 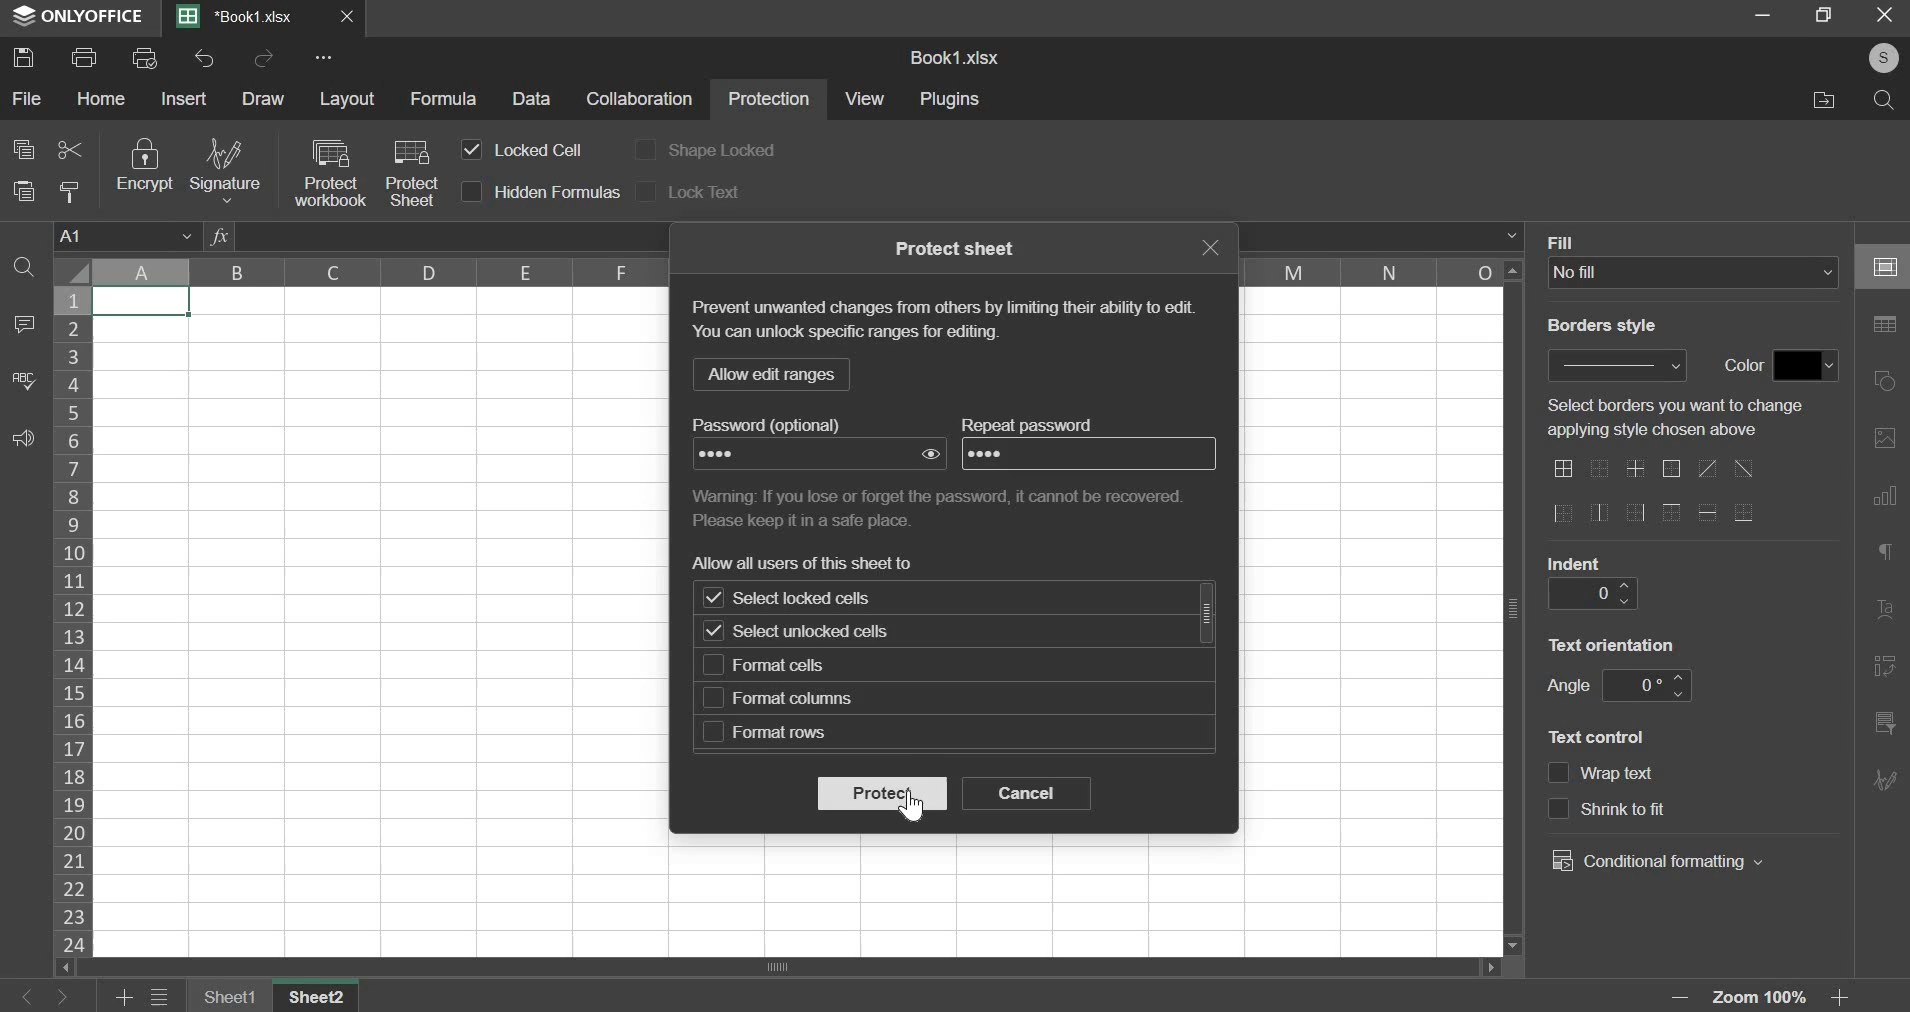 I want to click on zoom in, so click(x=1845, y=998).